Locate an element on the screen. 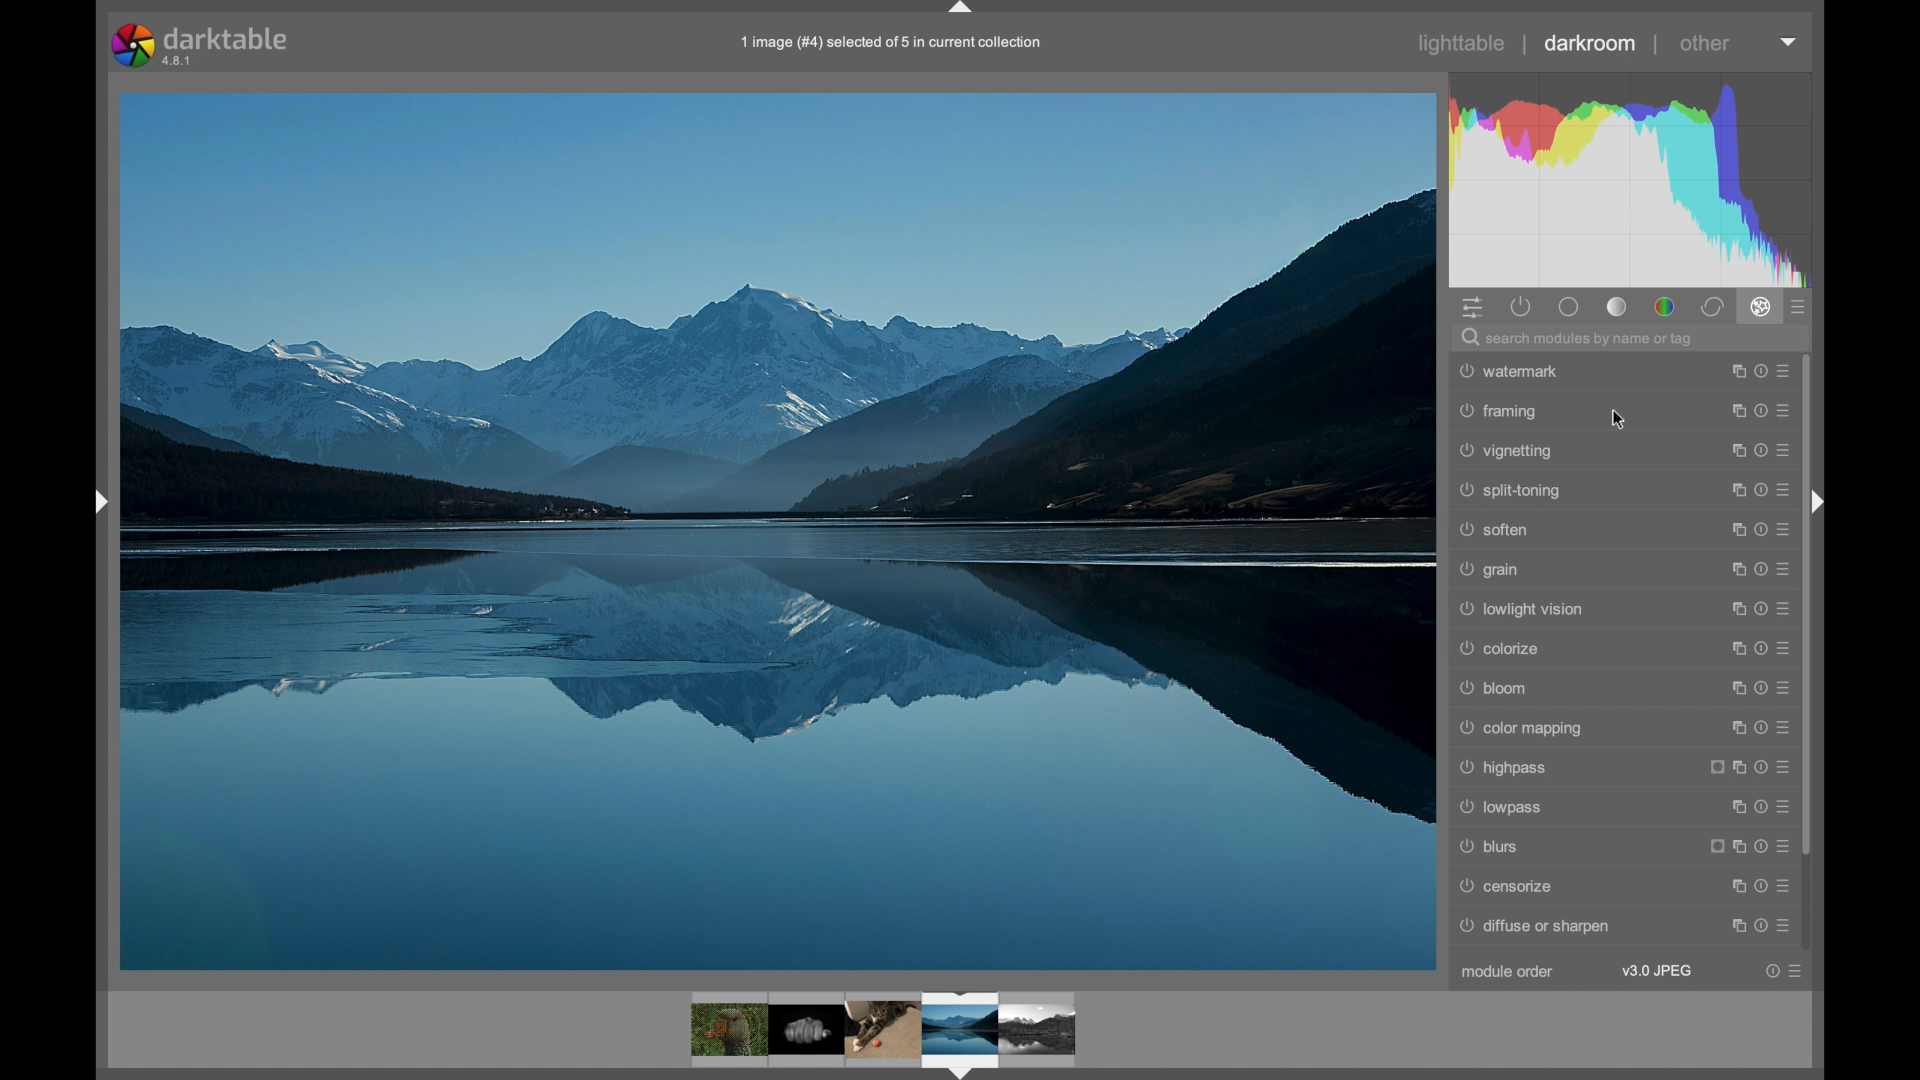  module order is located at coordinates (1508, 972).